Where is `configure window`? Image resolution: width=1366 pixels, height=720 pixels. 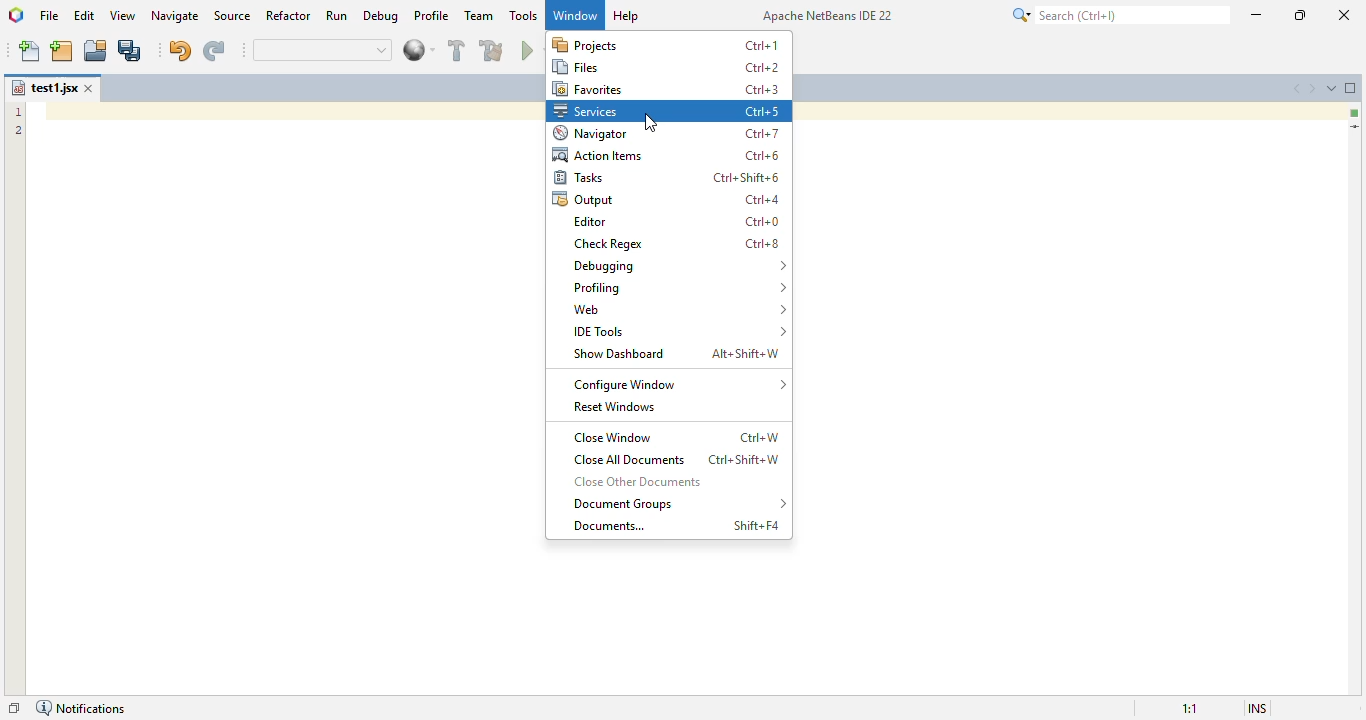 configure window is located at coordinates (680, 385).